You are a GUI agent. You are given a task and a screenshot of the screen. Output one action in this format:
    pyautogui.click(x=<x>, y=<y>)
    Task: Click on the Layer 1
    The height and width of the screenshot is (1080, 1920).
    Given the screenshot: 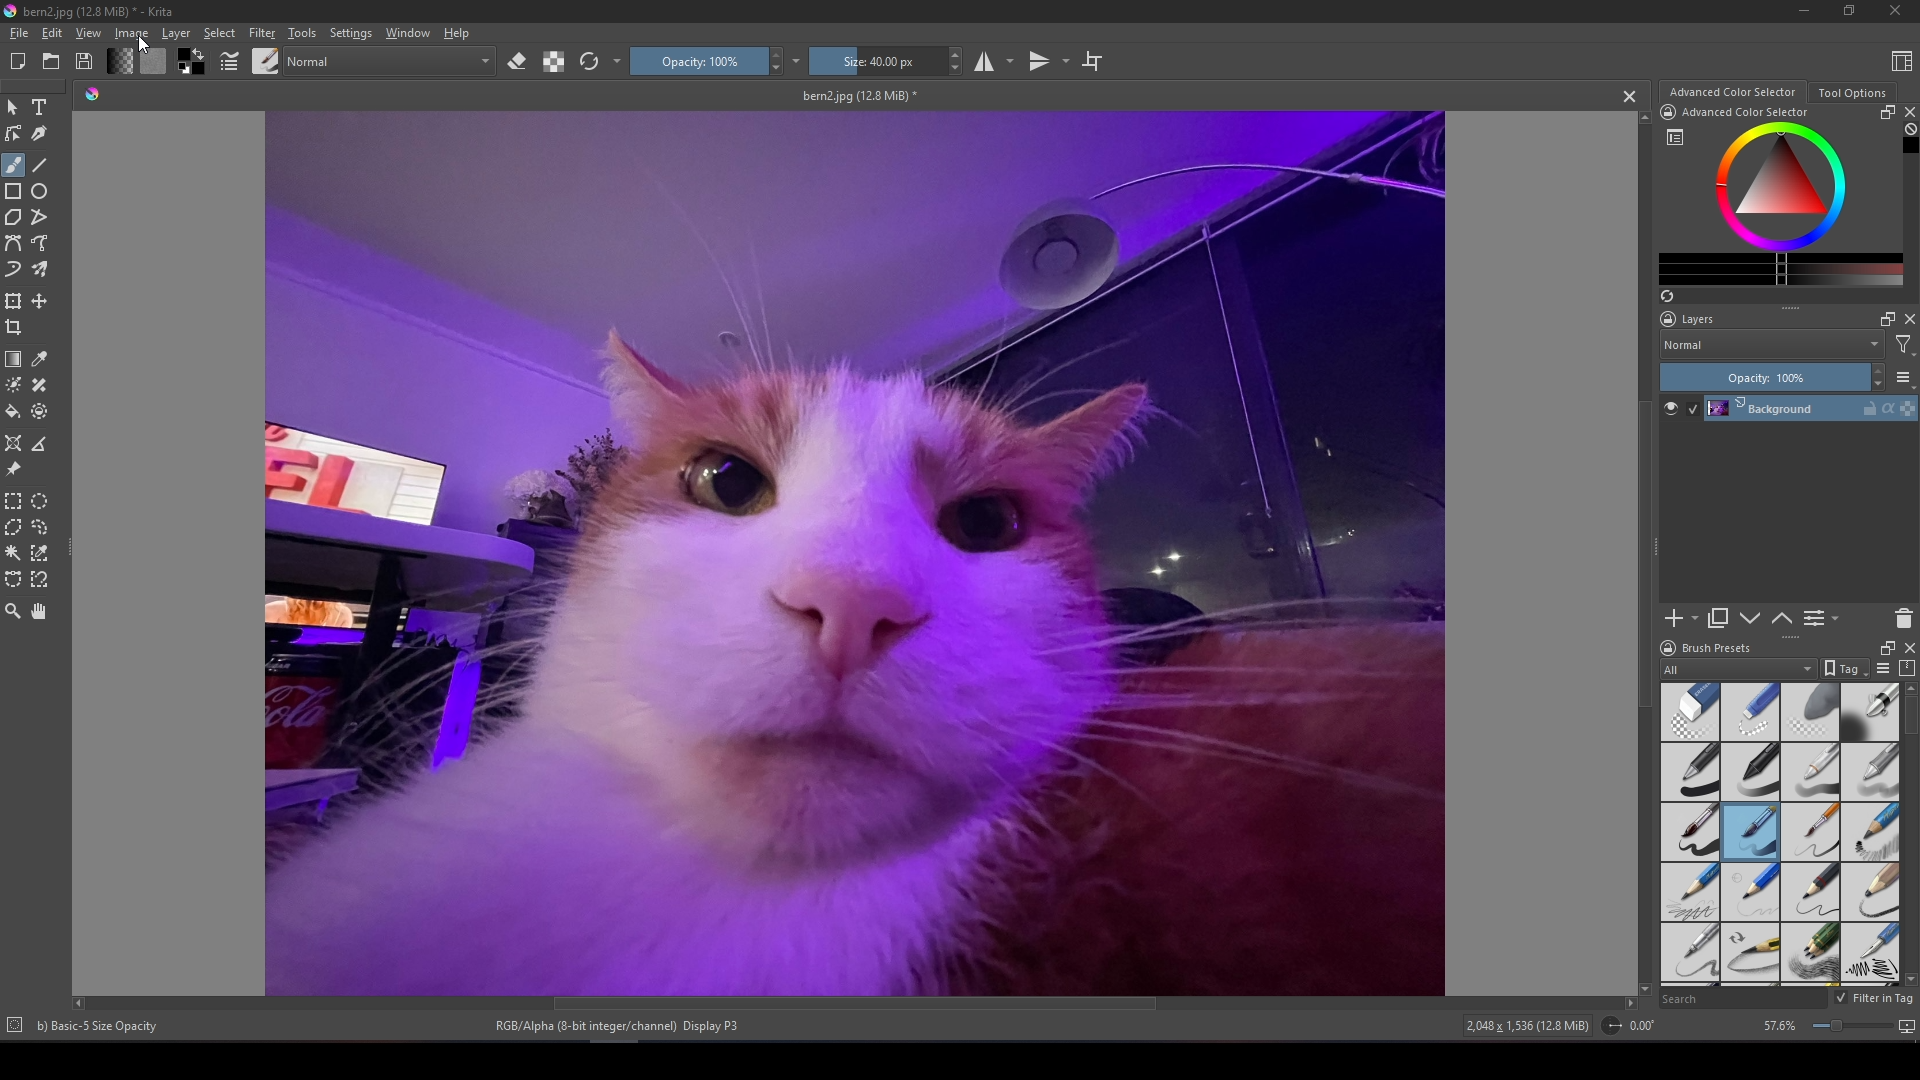 What is the action you would take?
    pyautogui.click(x=1812, y=408)
    